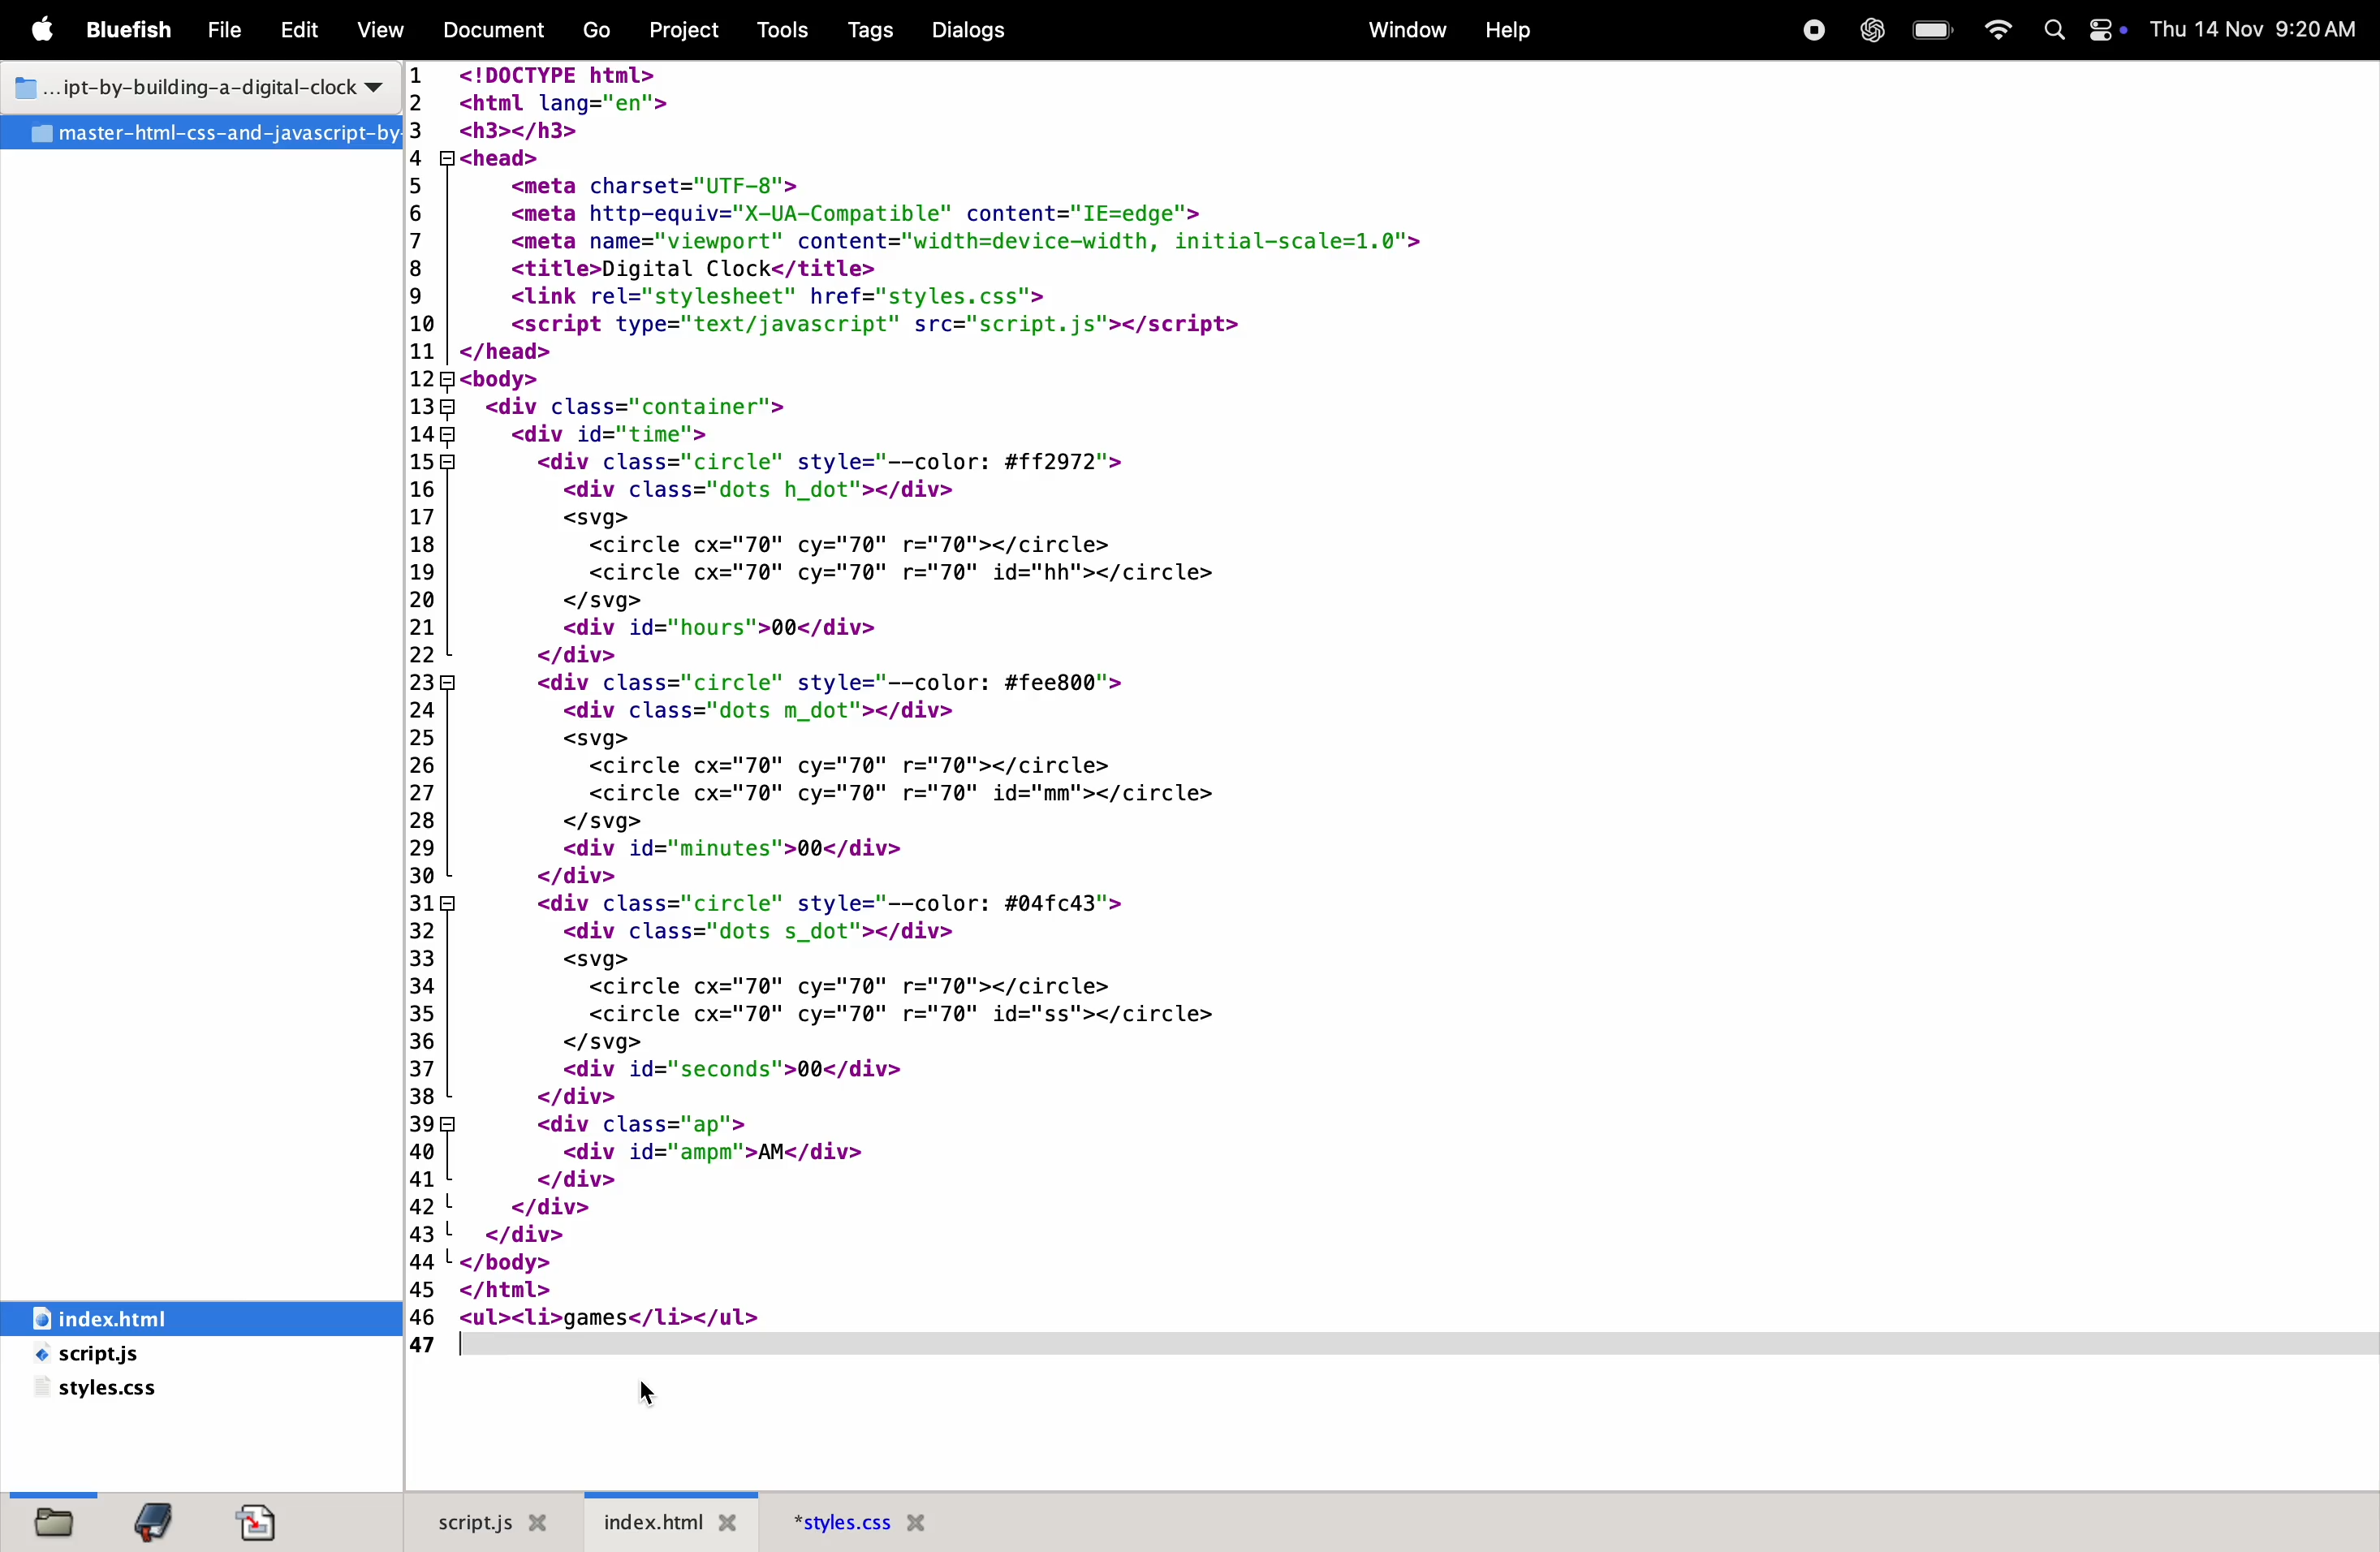 The image size is (2380, 1552). Describe the element at coordinates (692, 28) in the screenshot. I see `Projects` at that location.